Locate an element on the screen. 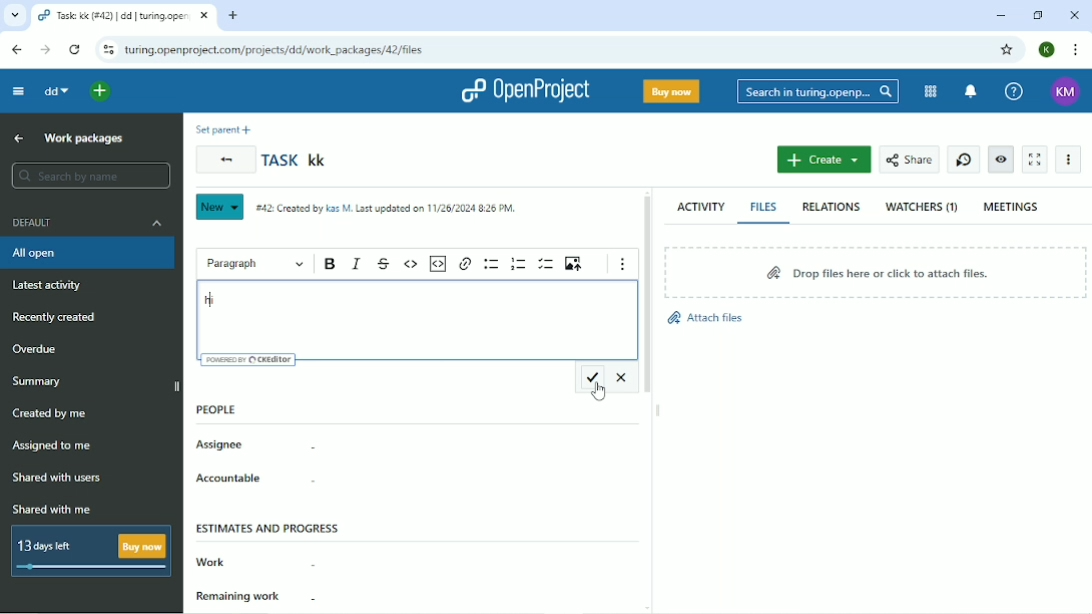  Bold is located at coordinates (331, 264).